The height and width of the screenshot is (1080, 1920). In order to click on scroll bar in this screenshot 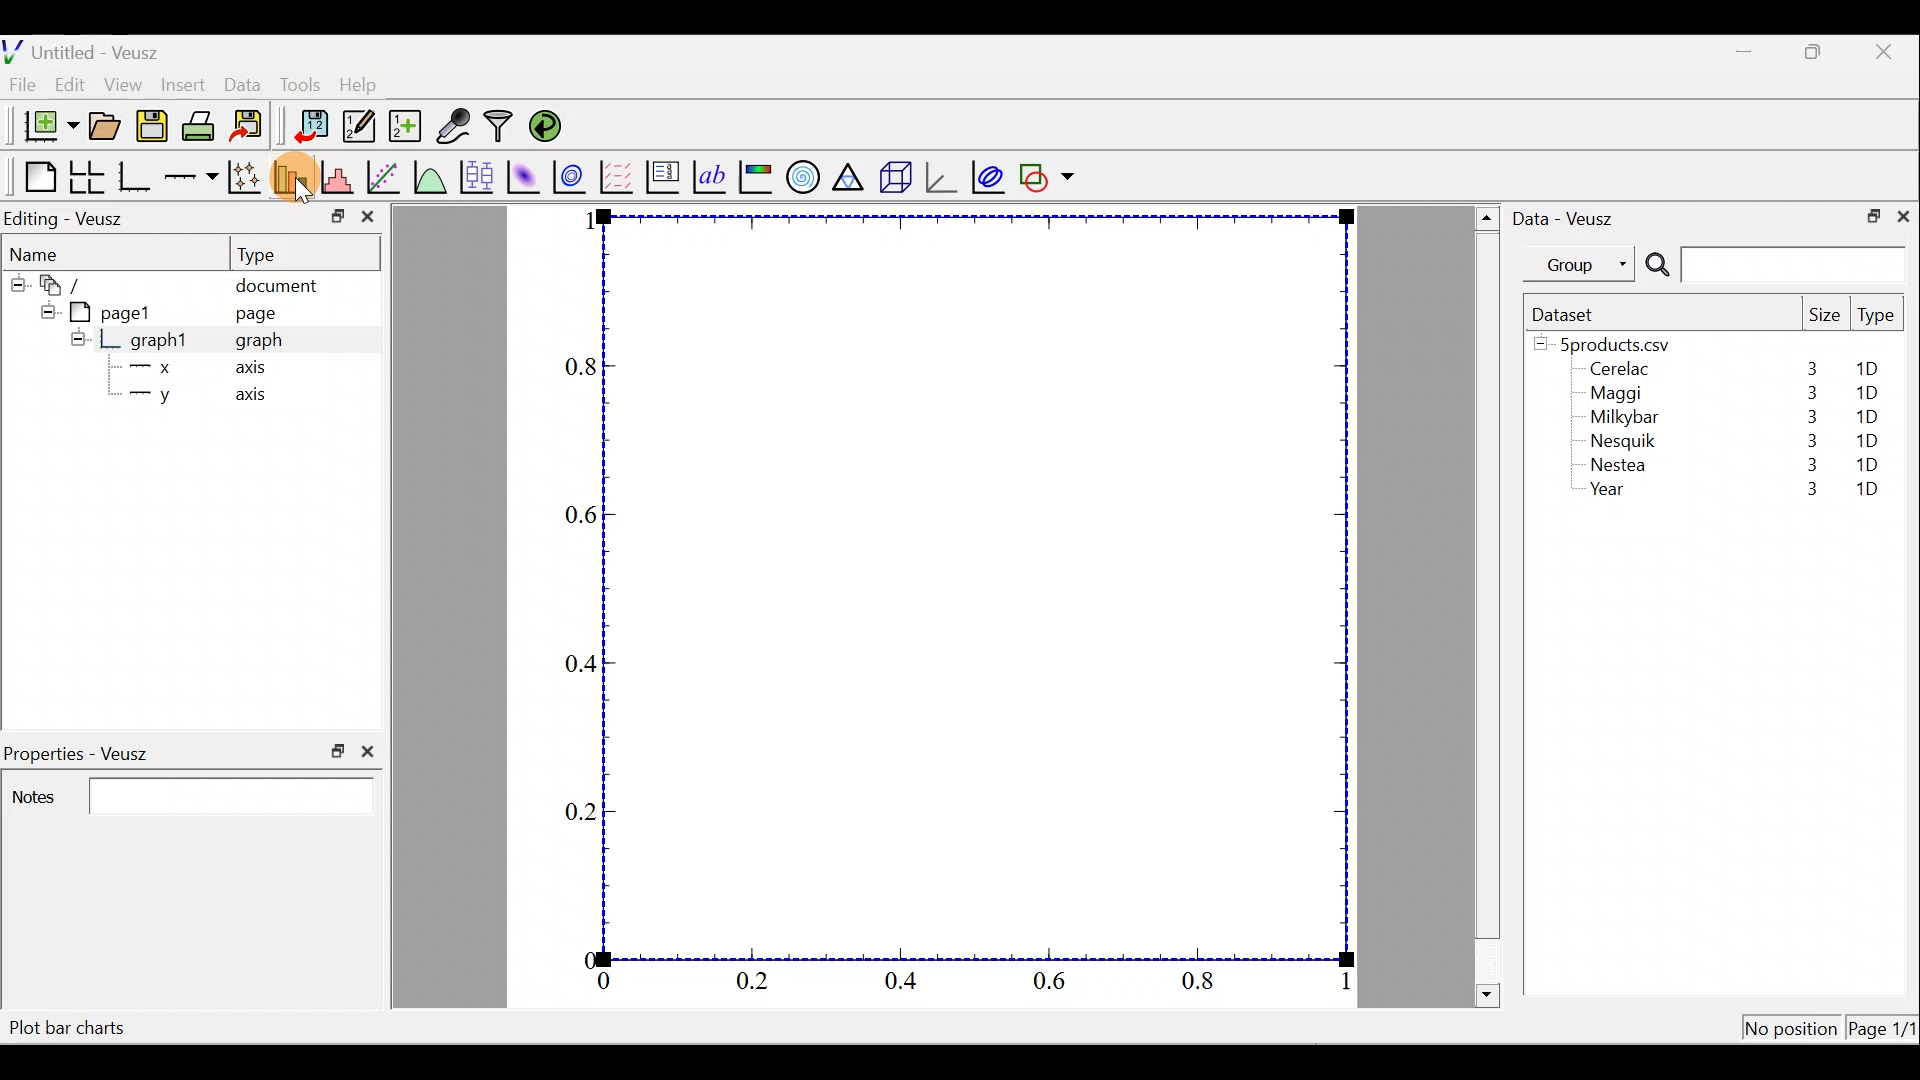, I will do `click(1488, 603)`.